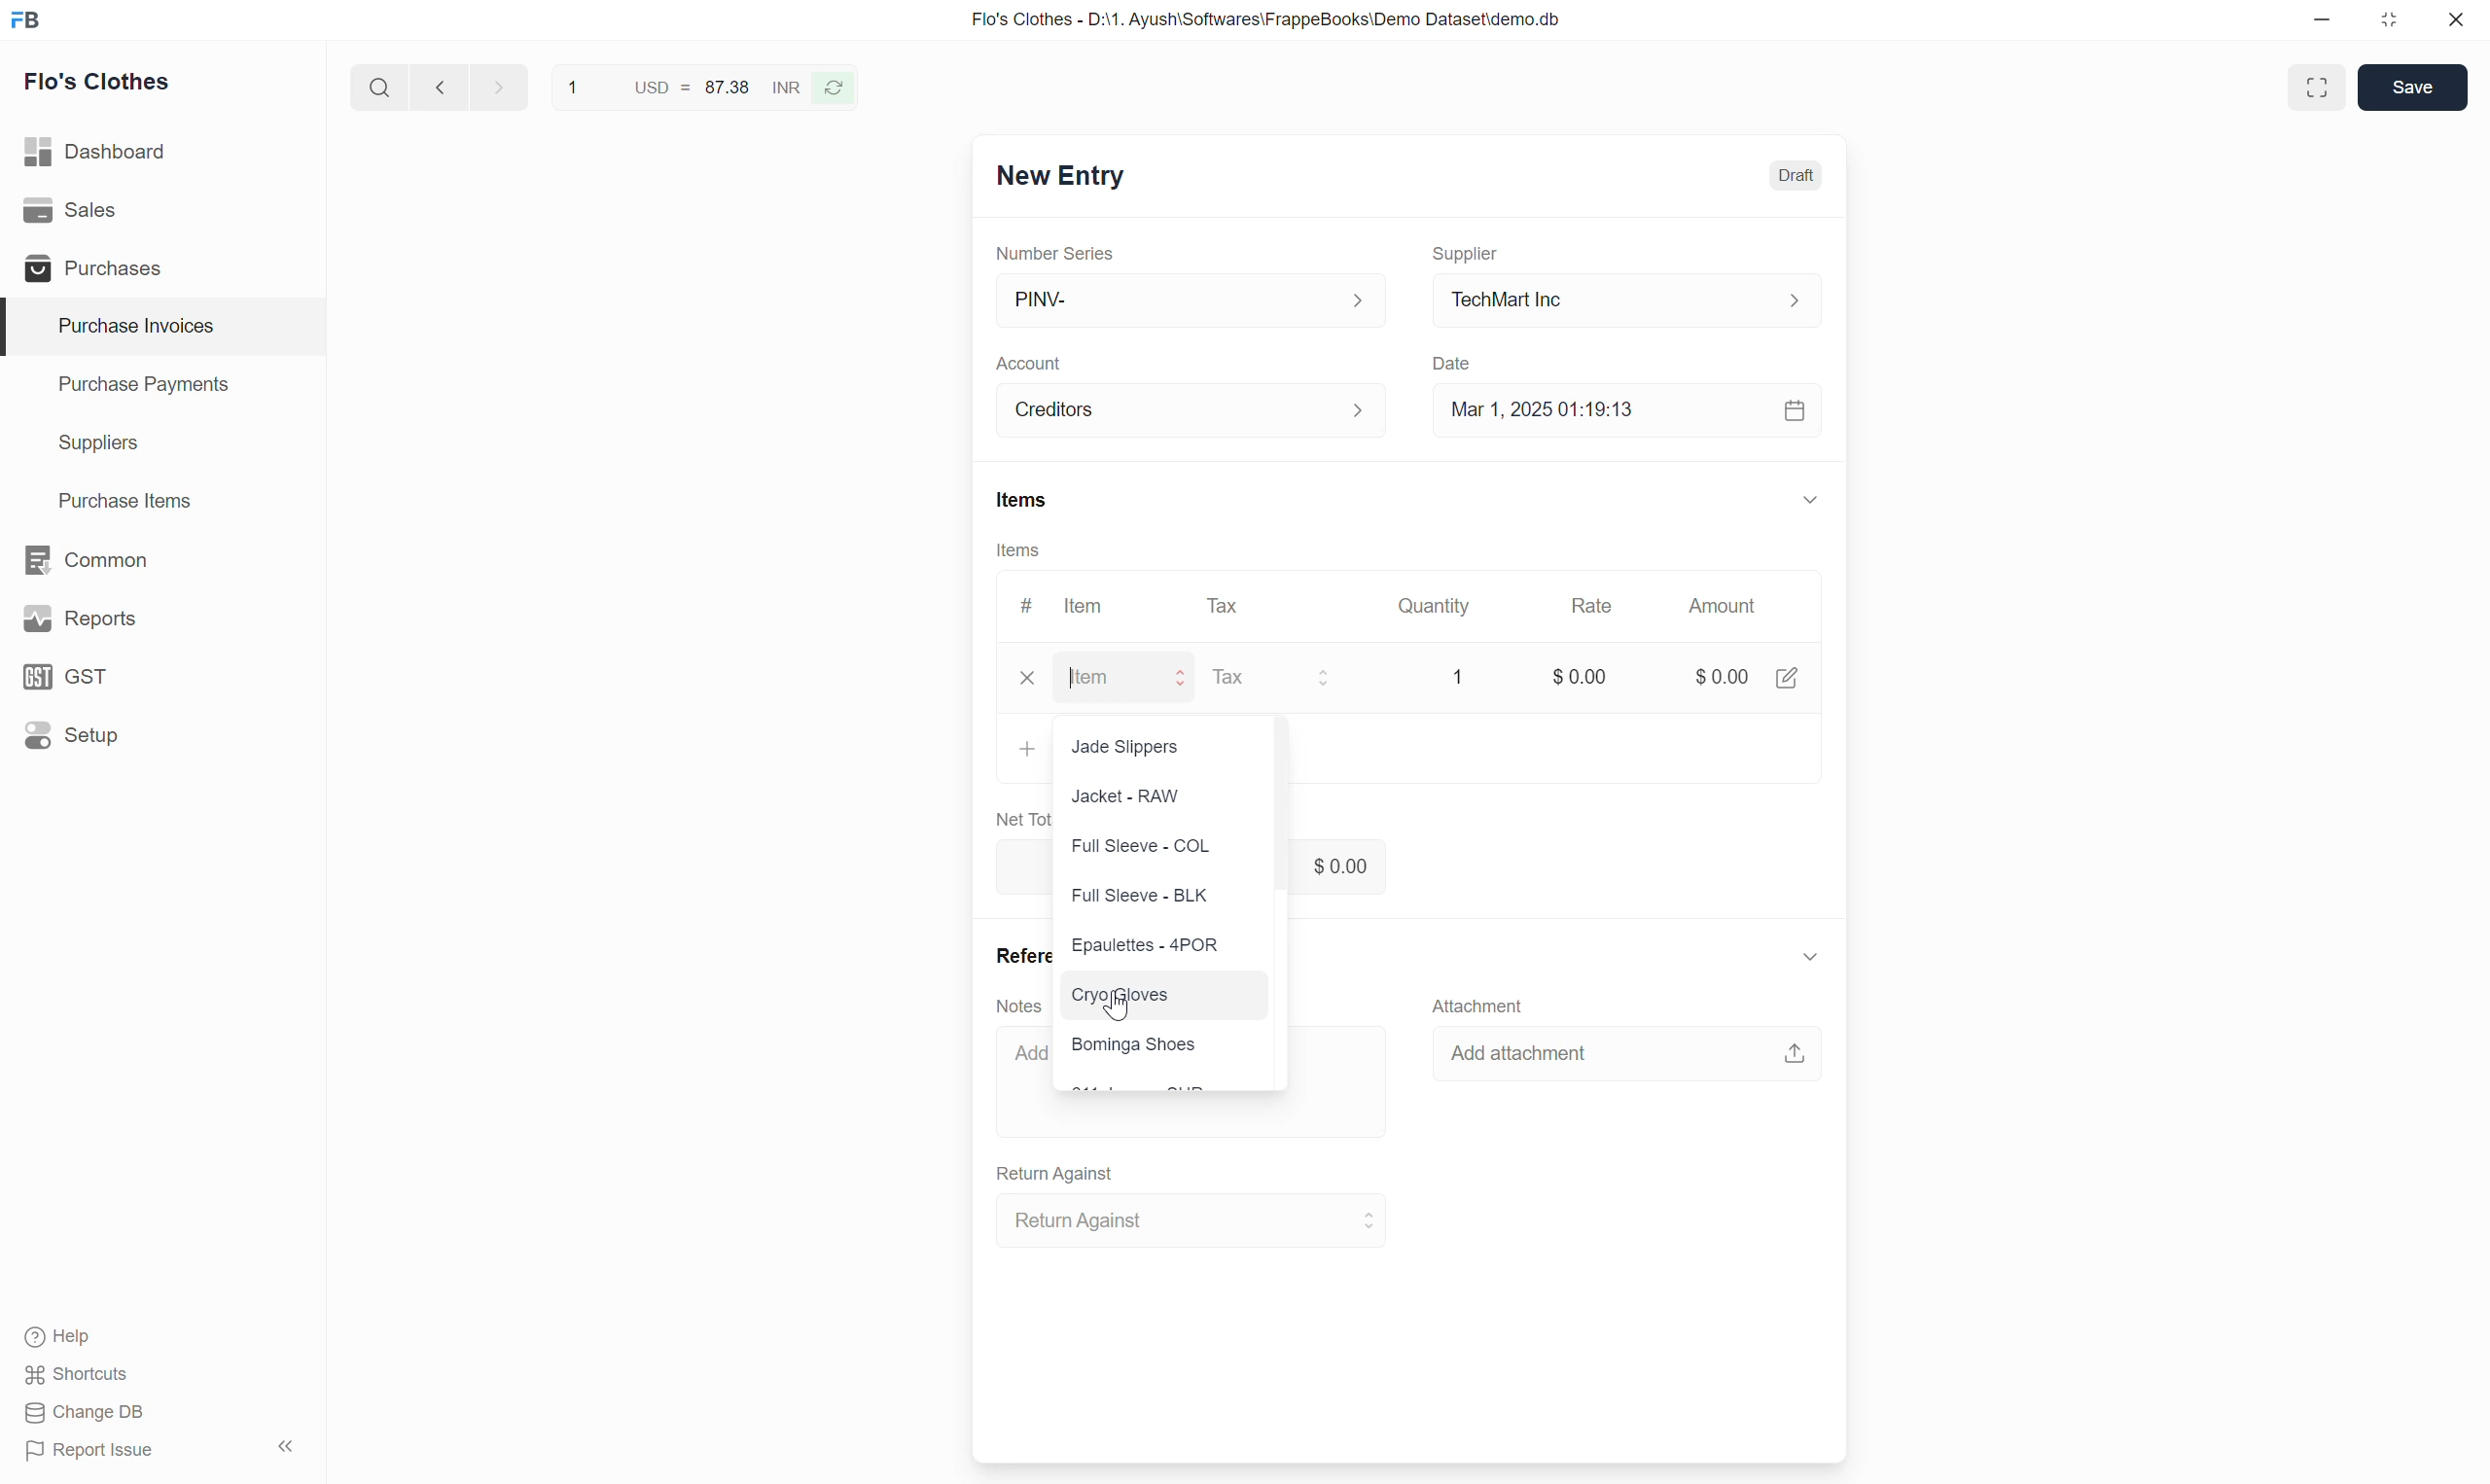 This screenshot has height=1484, width=2490. I want to click on ltem, so click(1088, 609).